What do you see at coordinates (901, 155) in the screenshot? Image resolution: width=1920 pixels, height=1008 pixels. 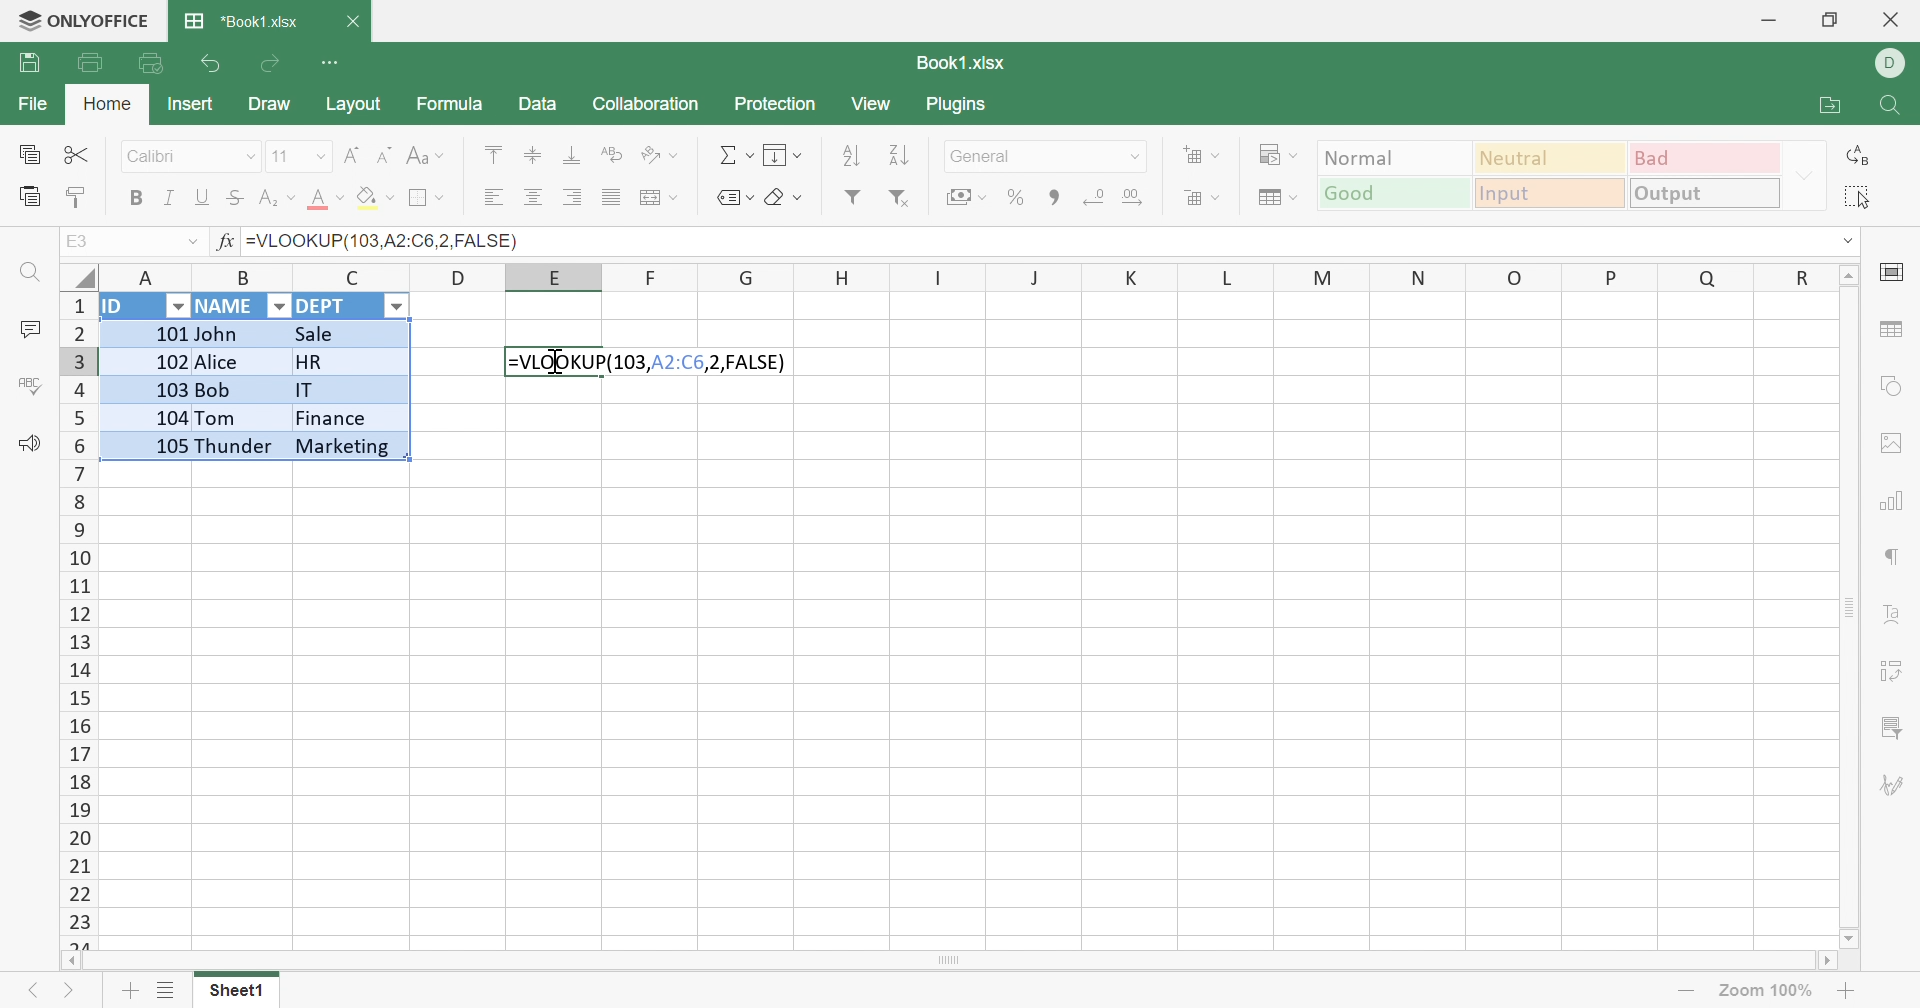 I see `Descending order` at bounding box center [901, 155].